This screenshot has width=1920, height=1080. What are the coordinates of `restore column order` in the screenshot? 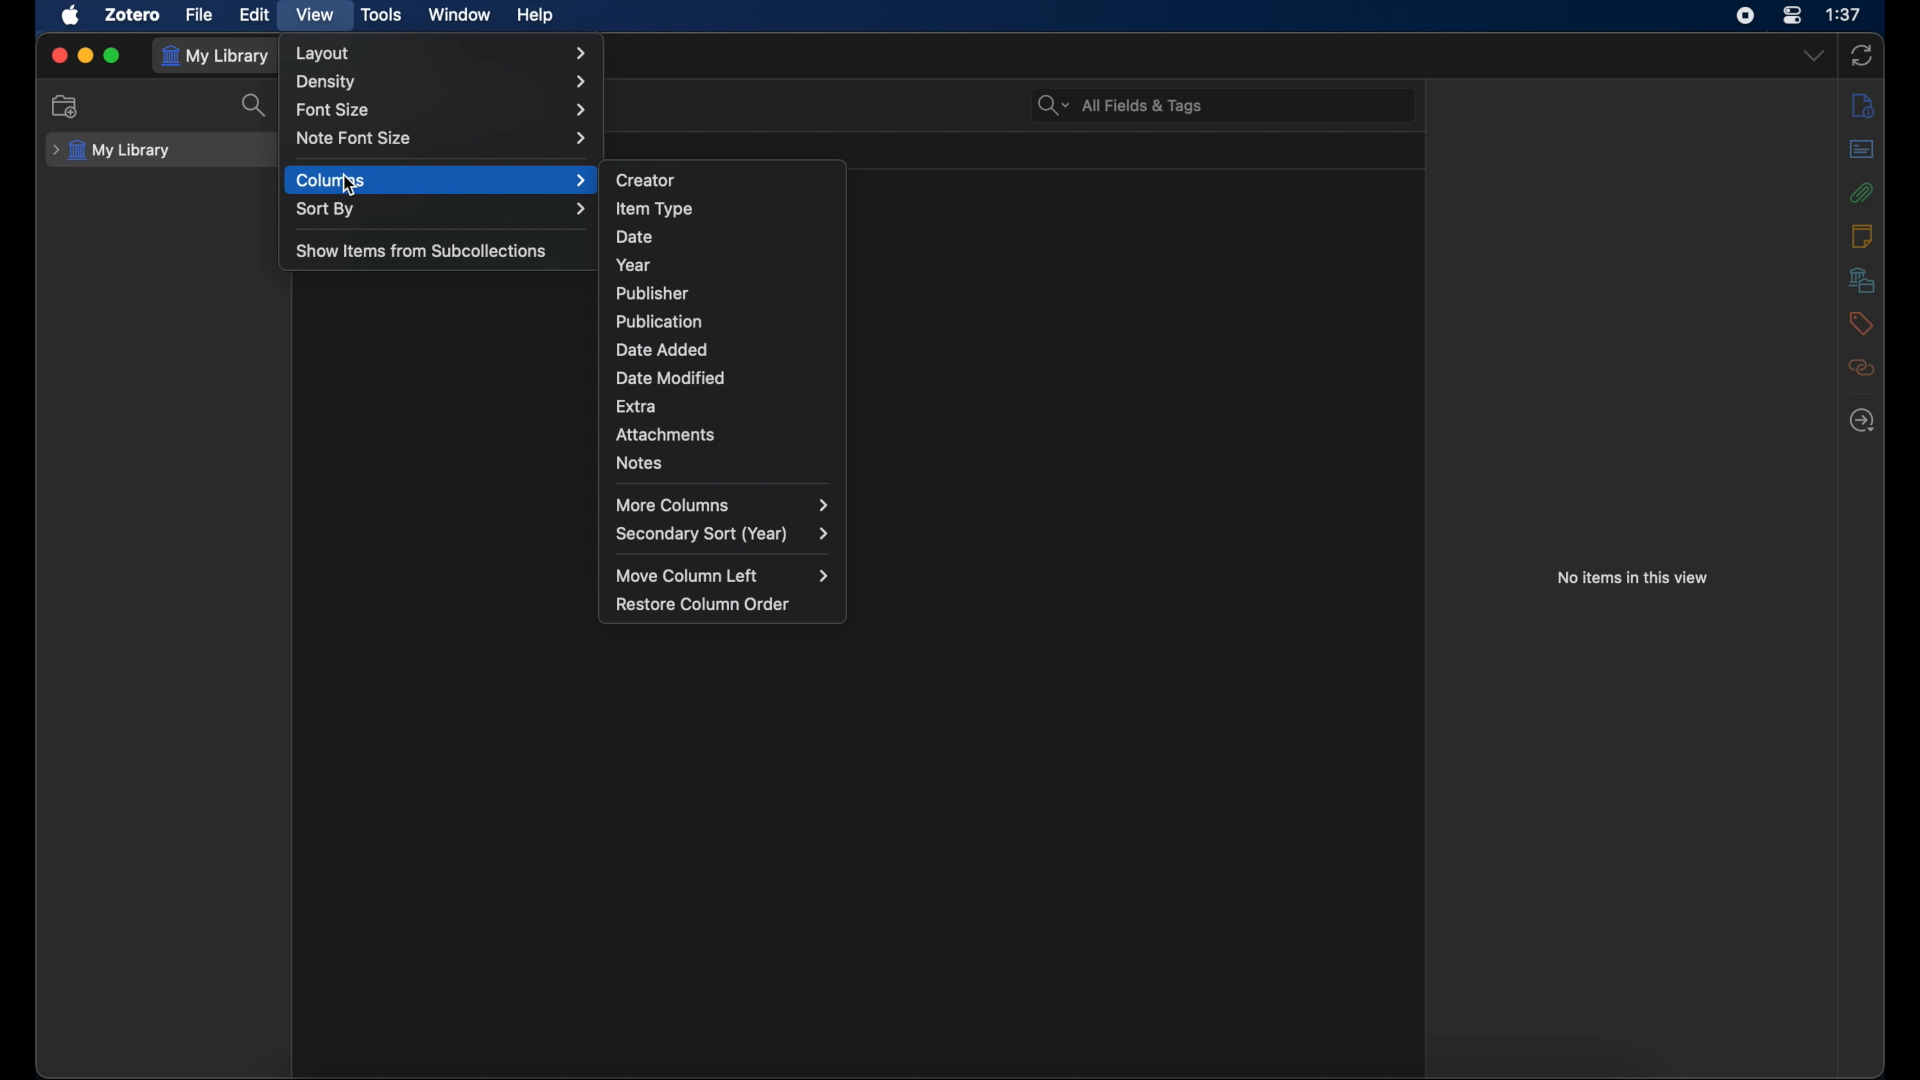 It's located at (704, 604).